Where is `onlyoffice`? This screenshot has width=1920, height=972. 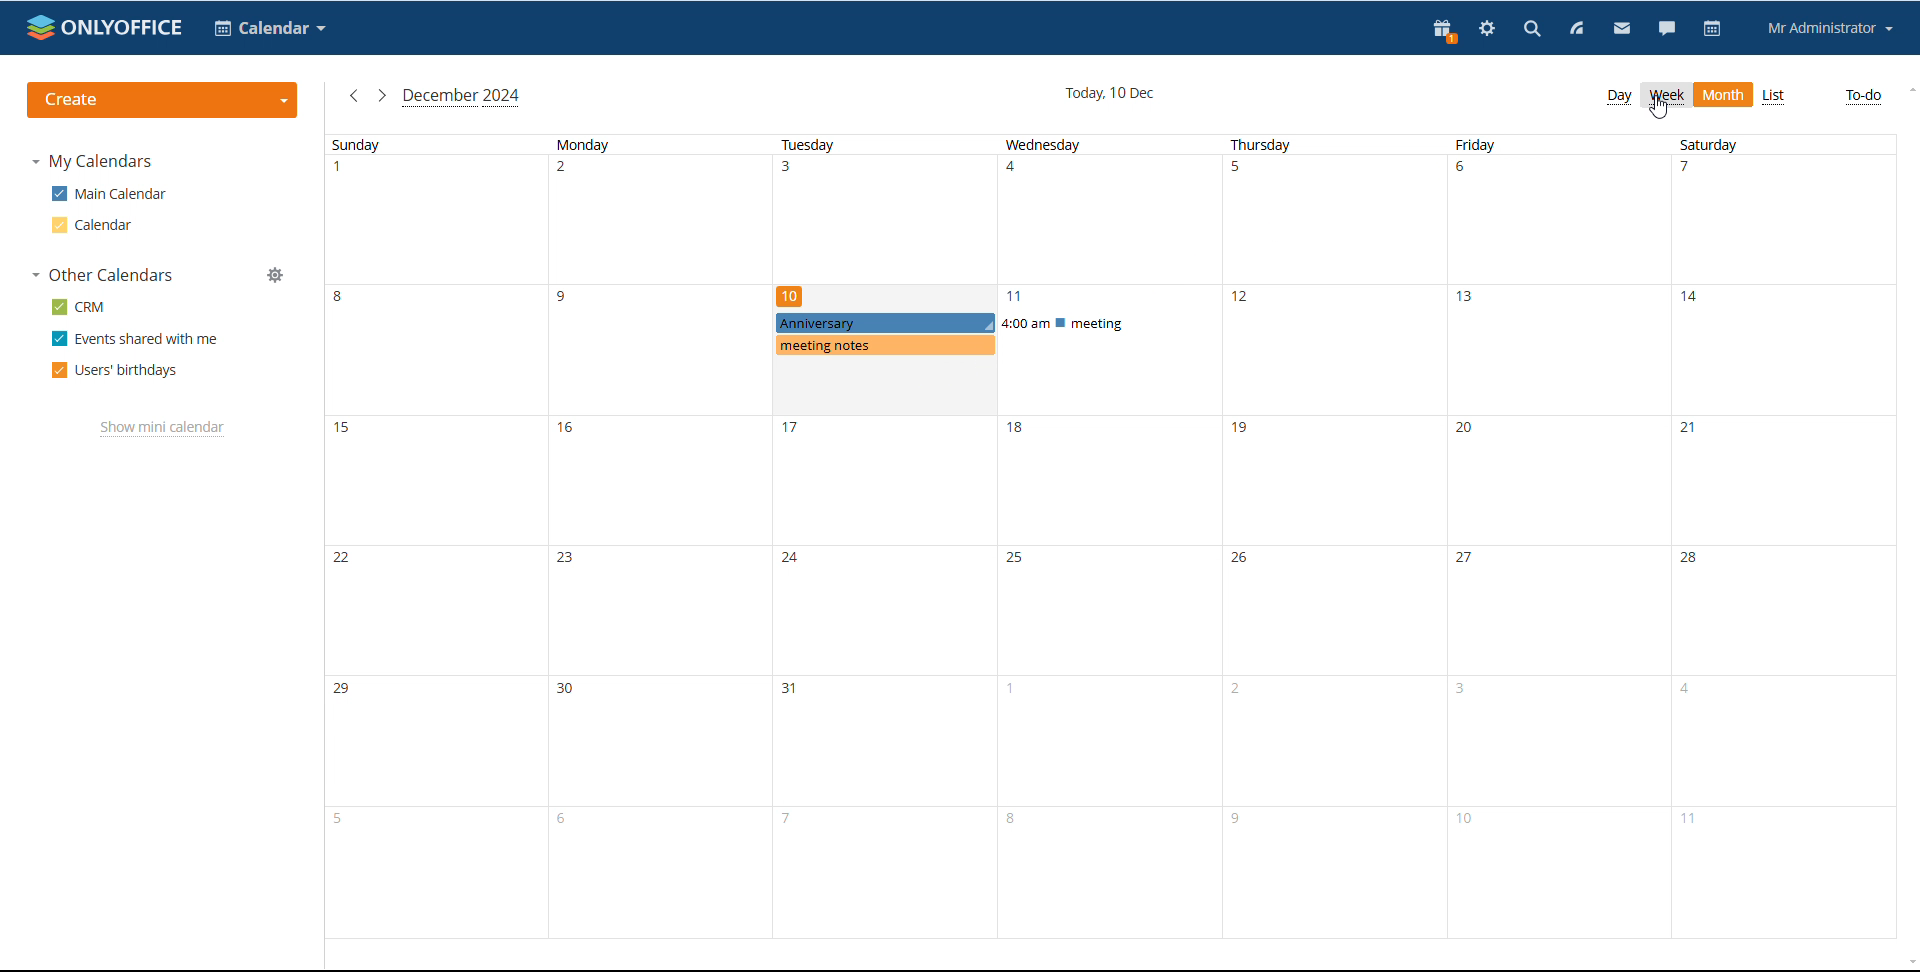 onlyoffice is located at coordinates (106, 27).